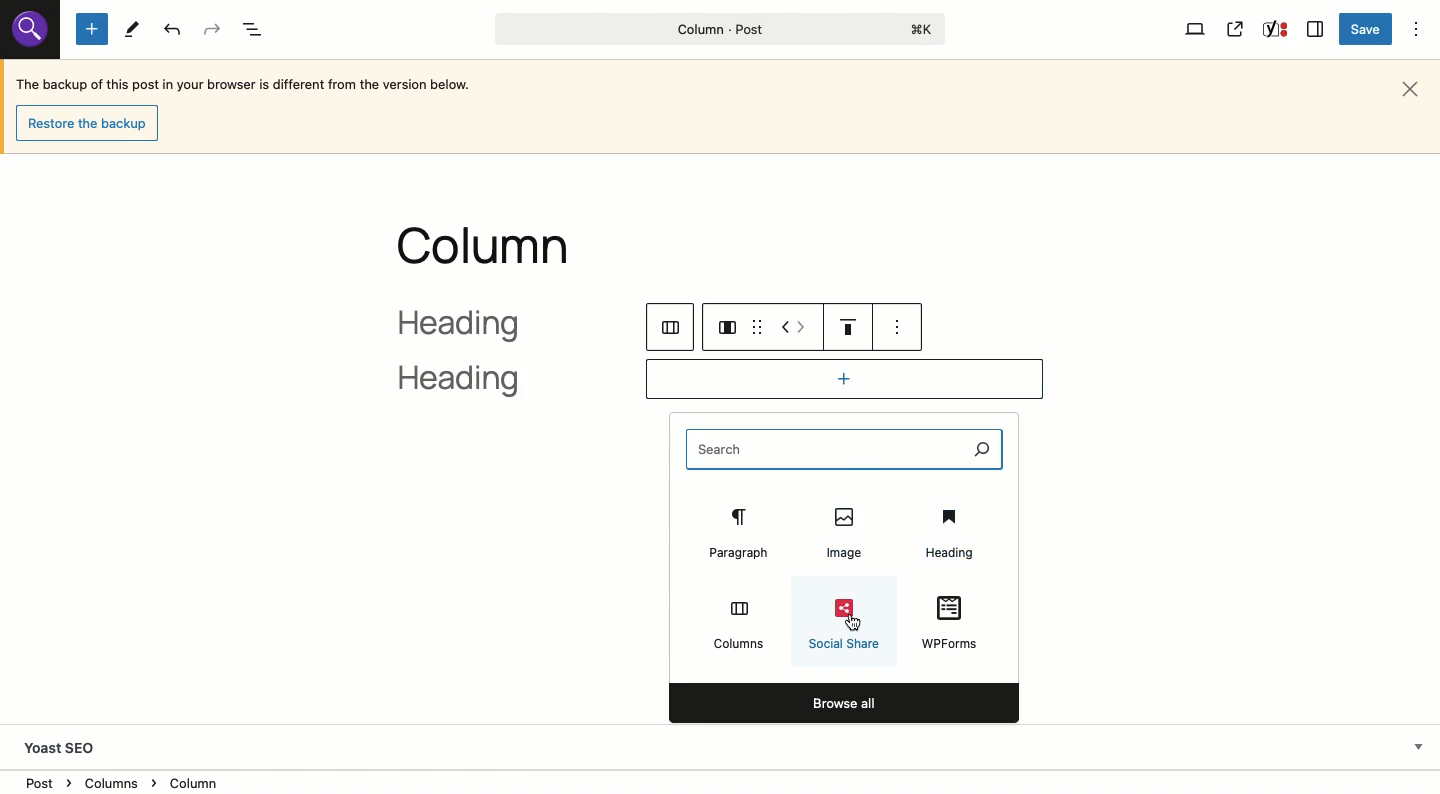  I want to click on heading, so click(483, 356).